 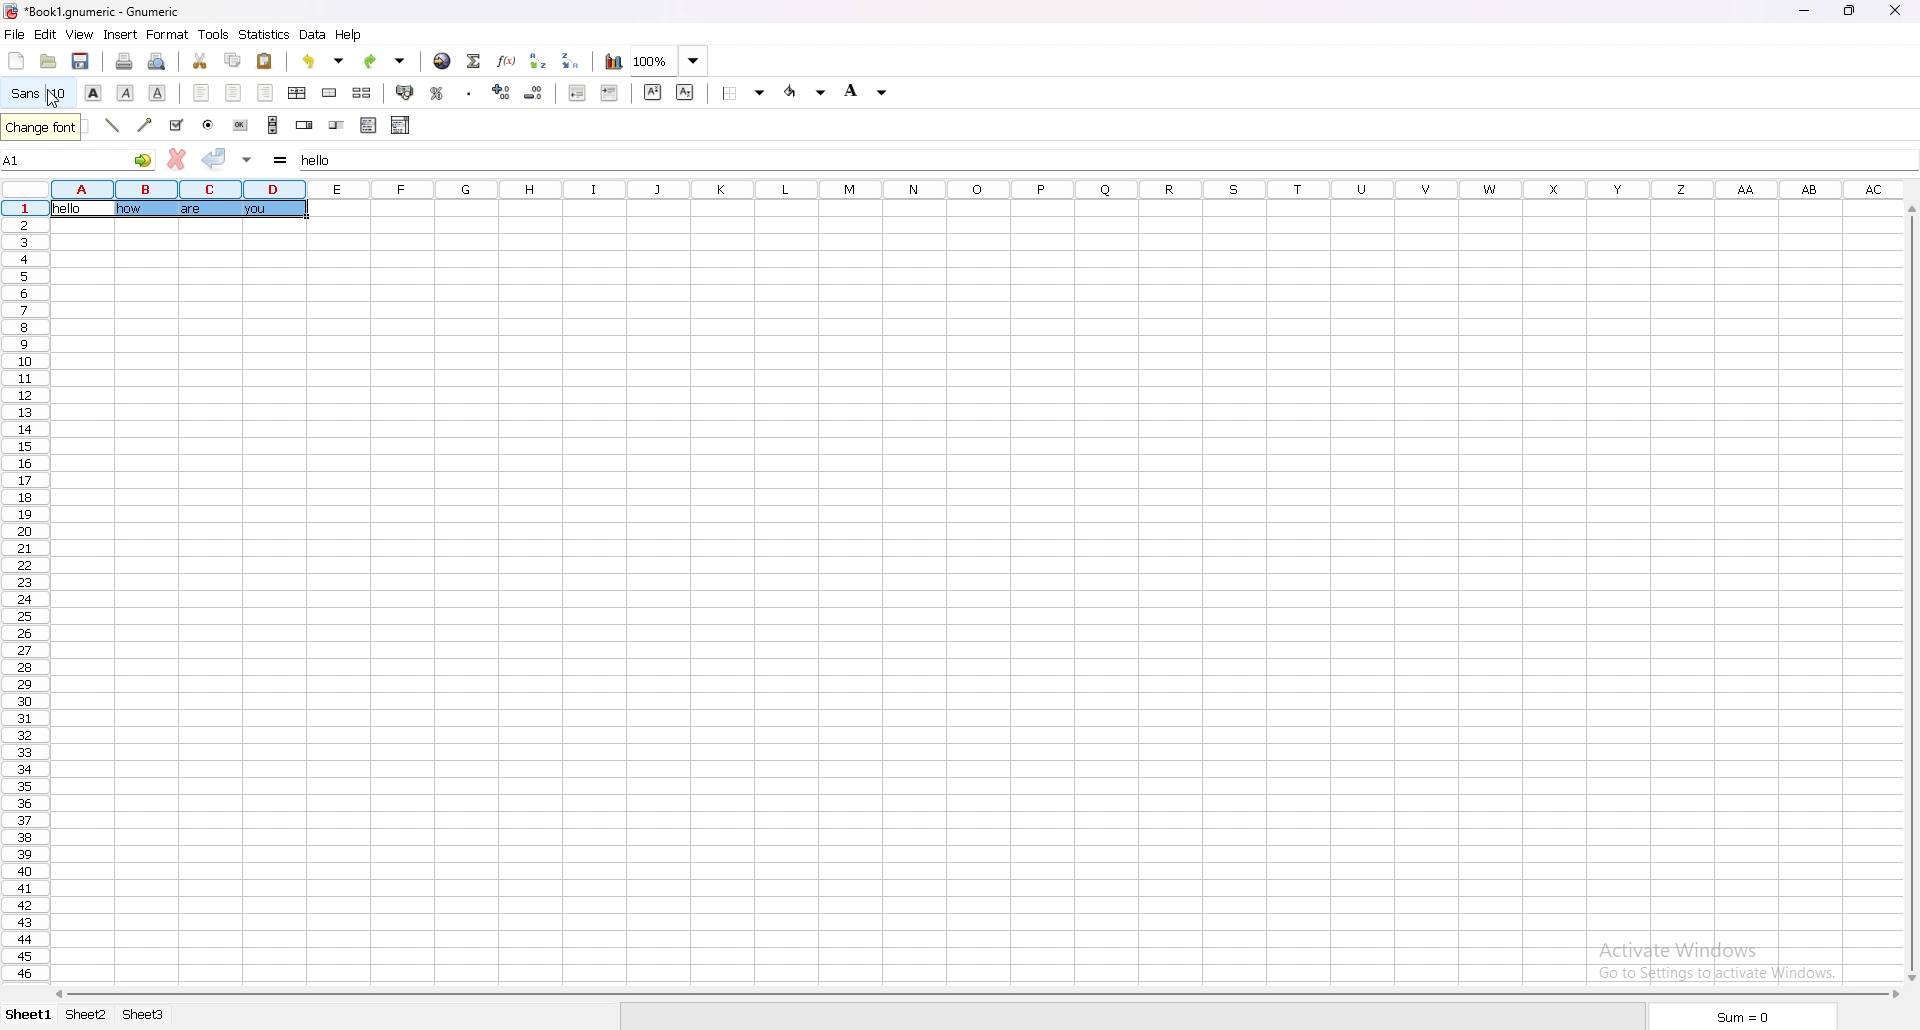 What do you see at coordinates (241, 124) in the screenshot?
I see `button` at bounding box center [241, 124].